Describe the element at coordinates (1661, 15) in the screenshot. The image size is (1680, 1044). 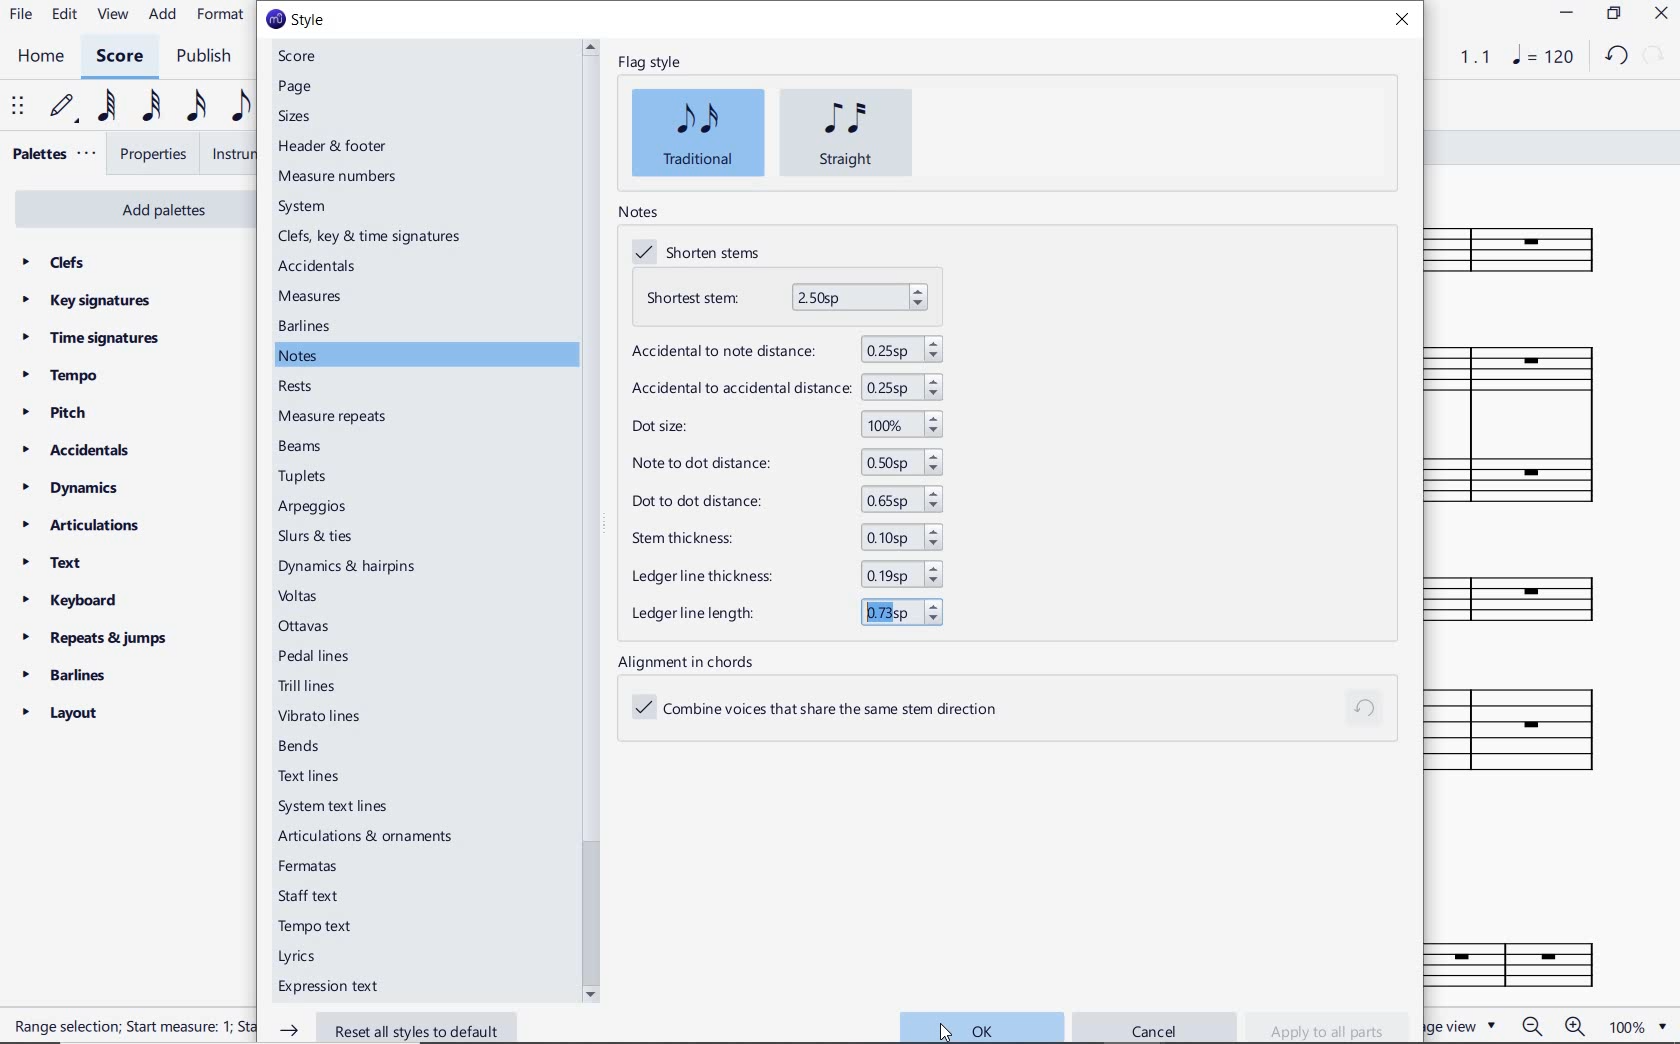
I see `CLOSE` at that location.